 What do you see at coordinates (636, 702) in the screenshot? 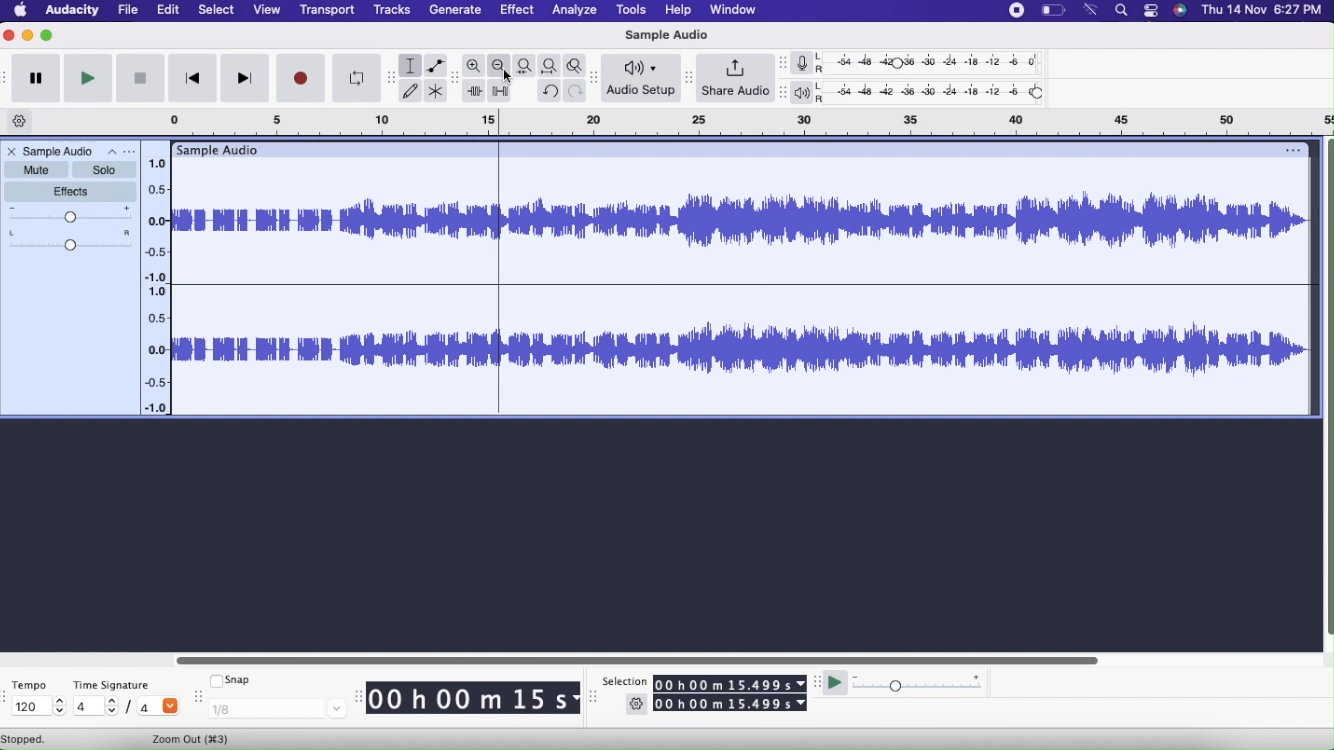
I see `Settings` at bounding box center [636, 702].